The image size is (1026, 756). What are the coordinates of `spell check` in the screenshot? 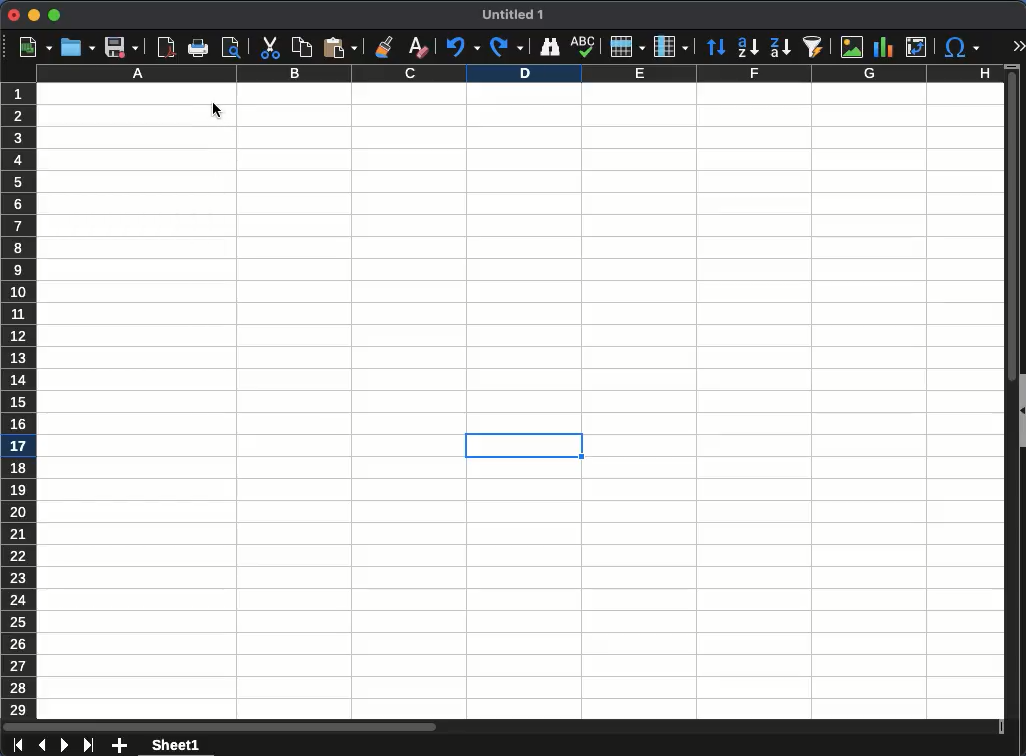 It's located at (584, 47).